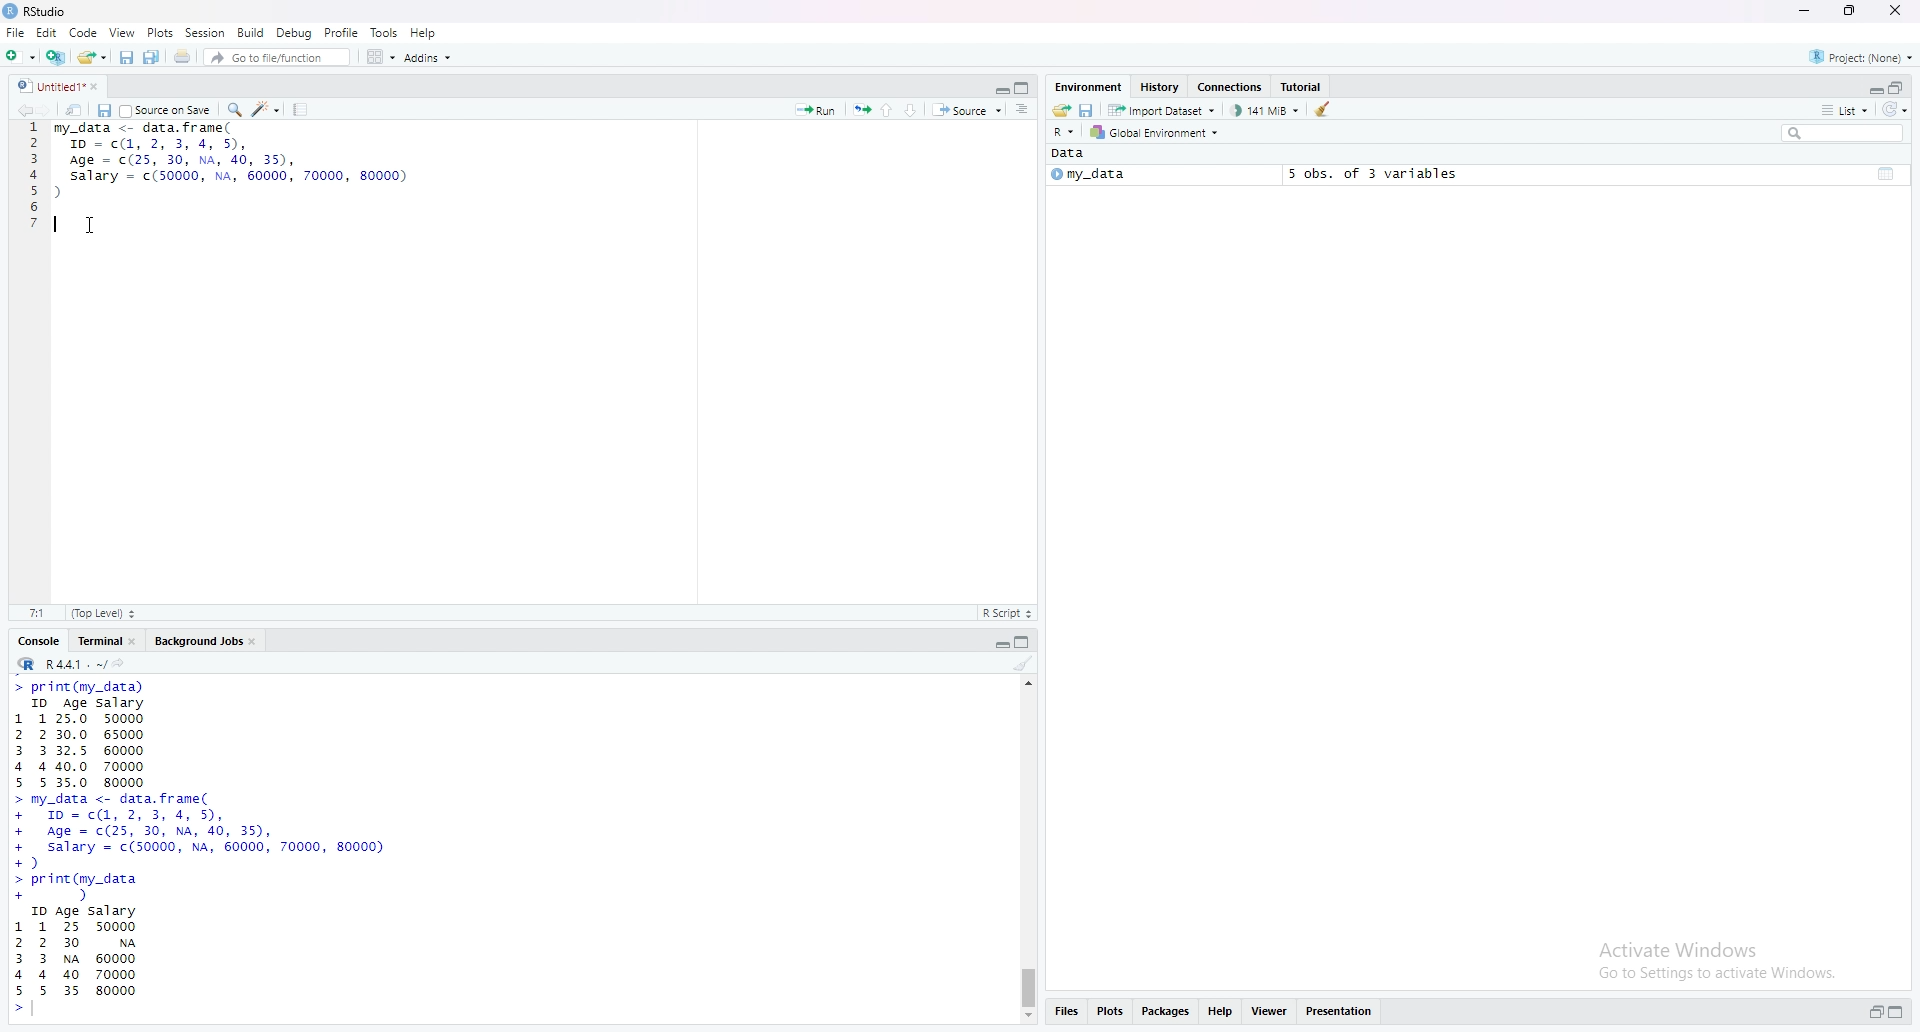 Image resolution: width=1920 pixels, height=1032 pixels. What do you see at coordinates (1166, 112) in the screenshot?
I see `import dataset` at bounding box center [1166, 112].